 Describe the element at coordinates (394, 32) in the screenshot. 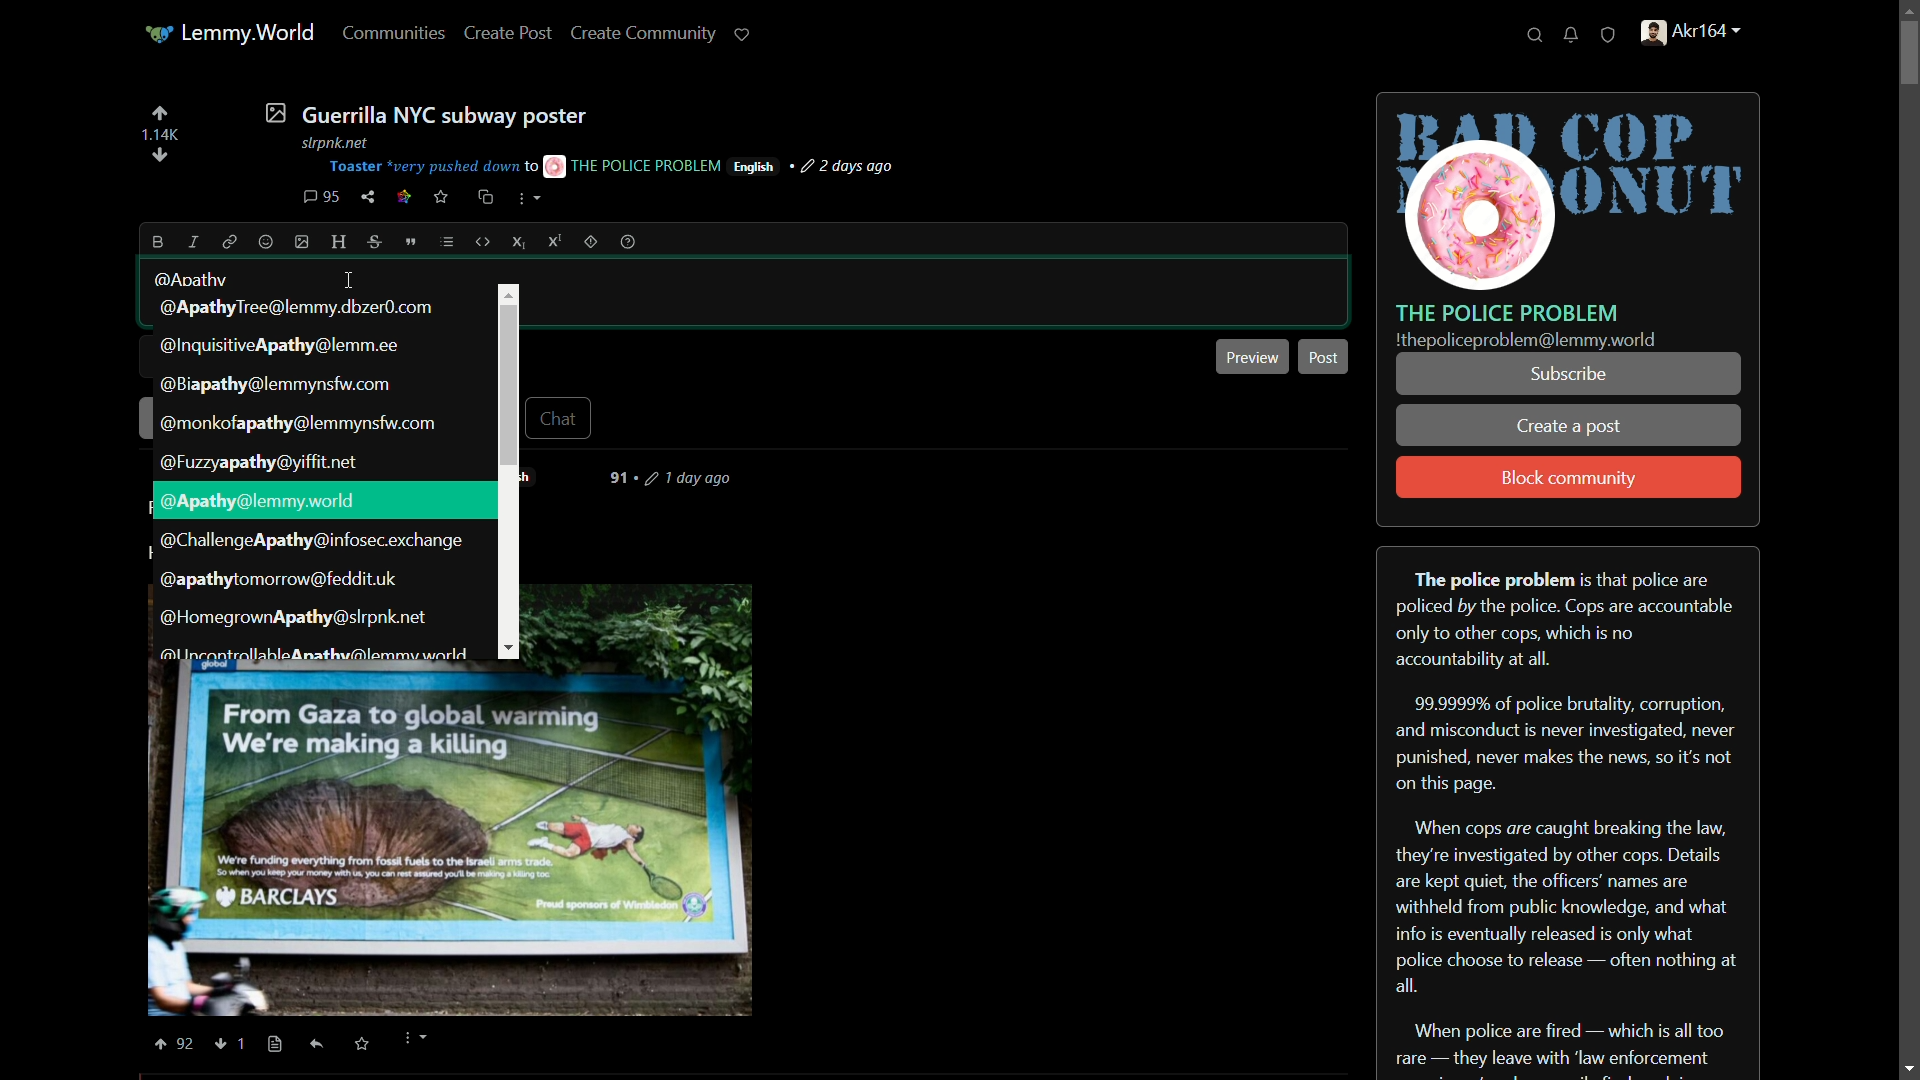

I see `communities ` at that location.